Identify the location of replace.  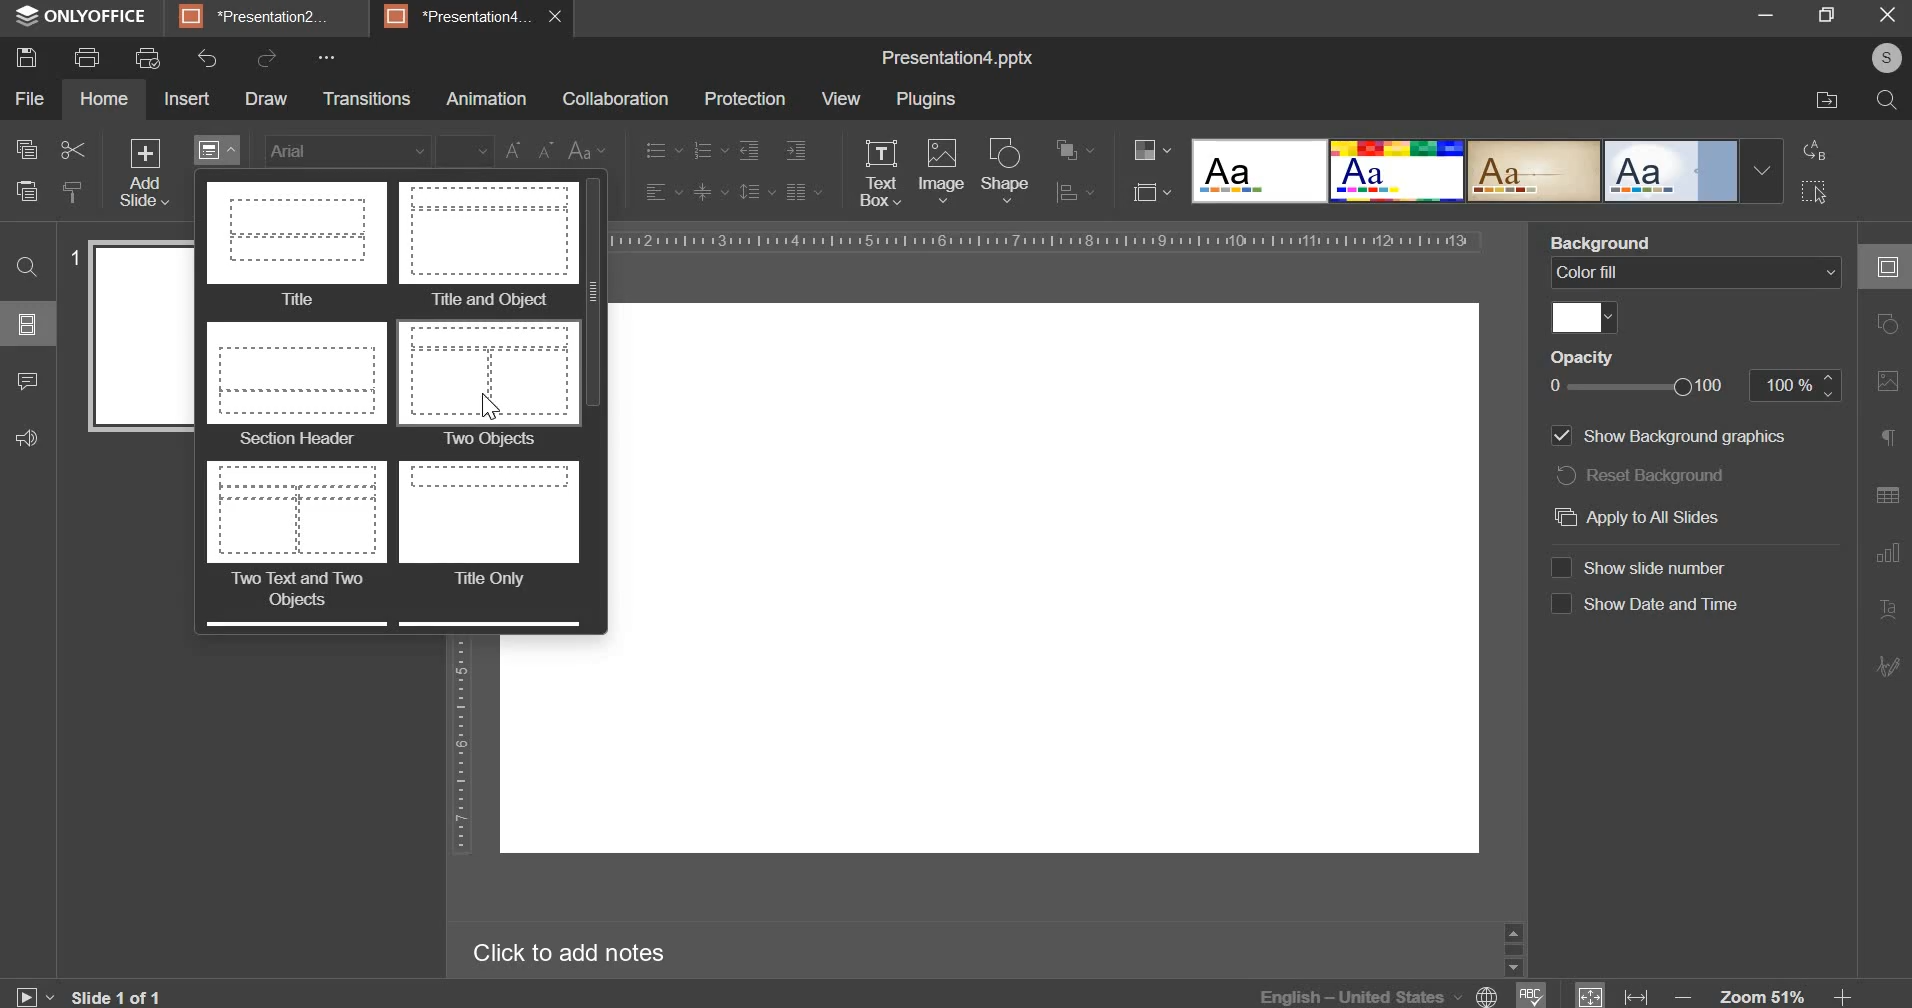
(1815, 150).